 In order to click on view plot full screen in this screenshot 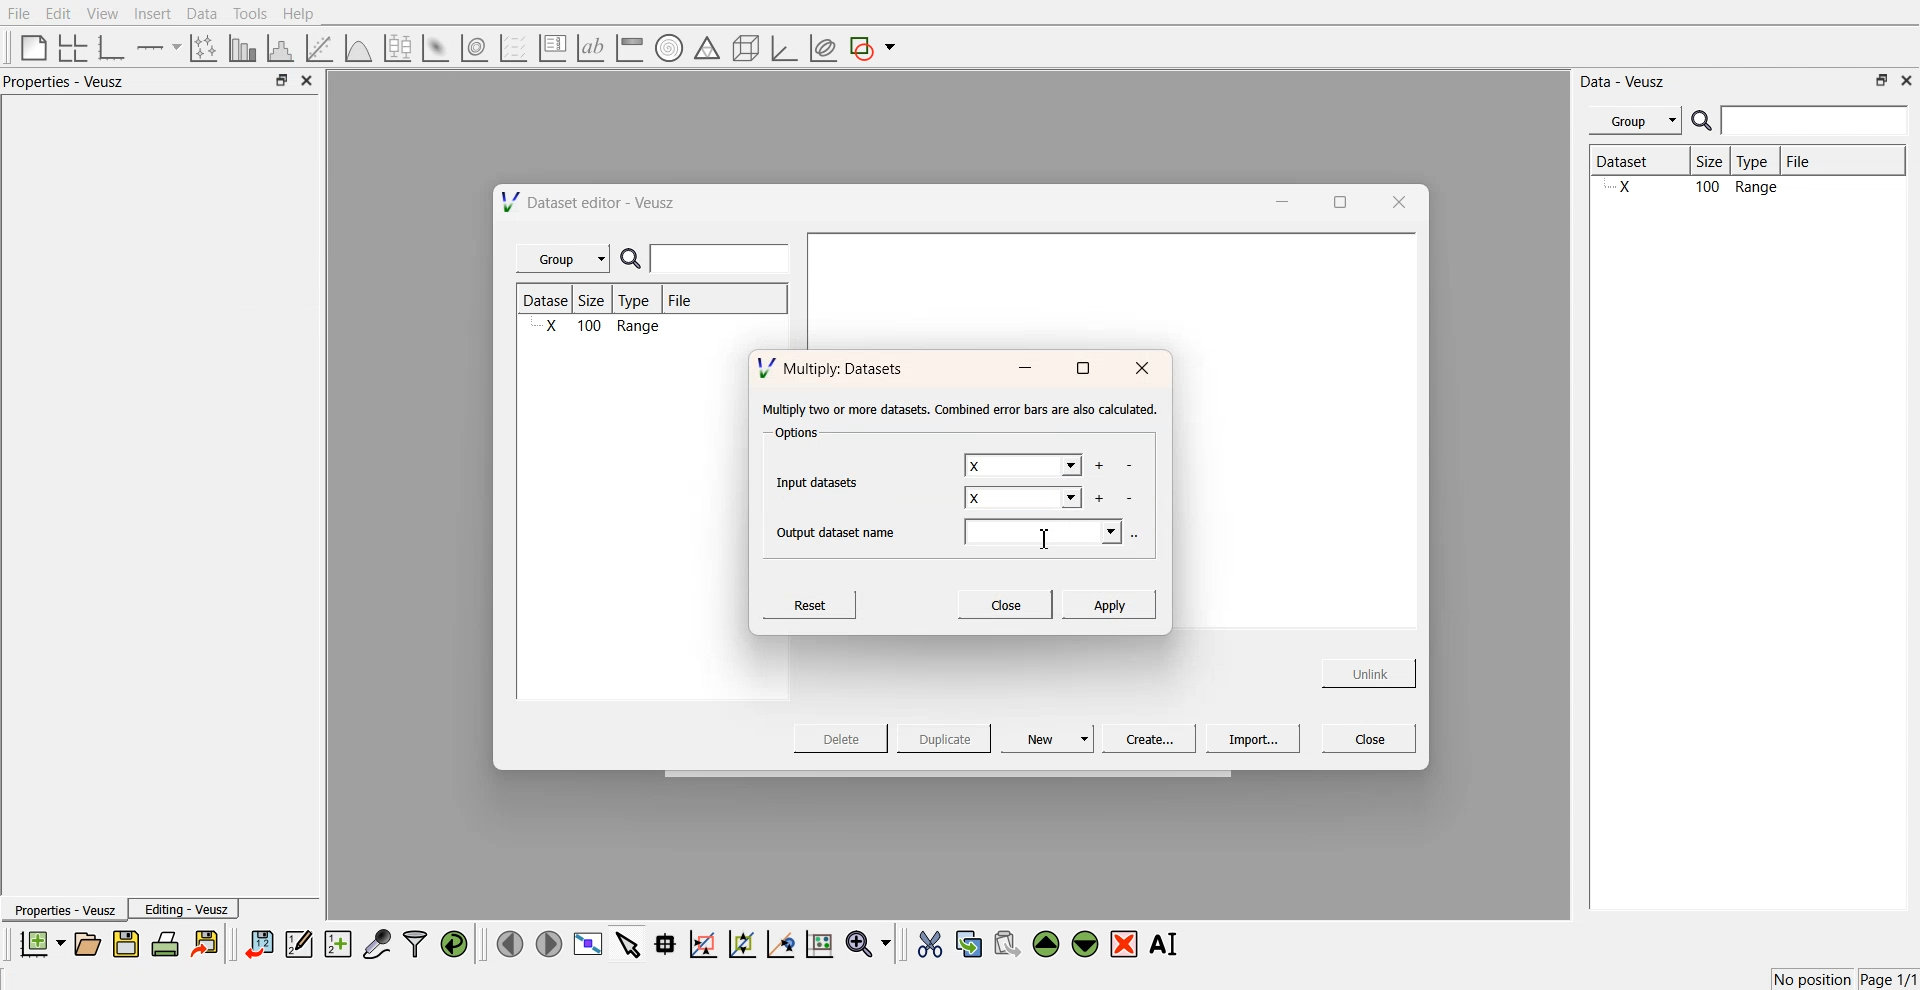, I will do `click(587, 944)`.